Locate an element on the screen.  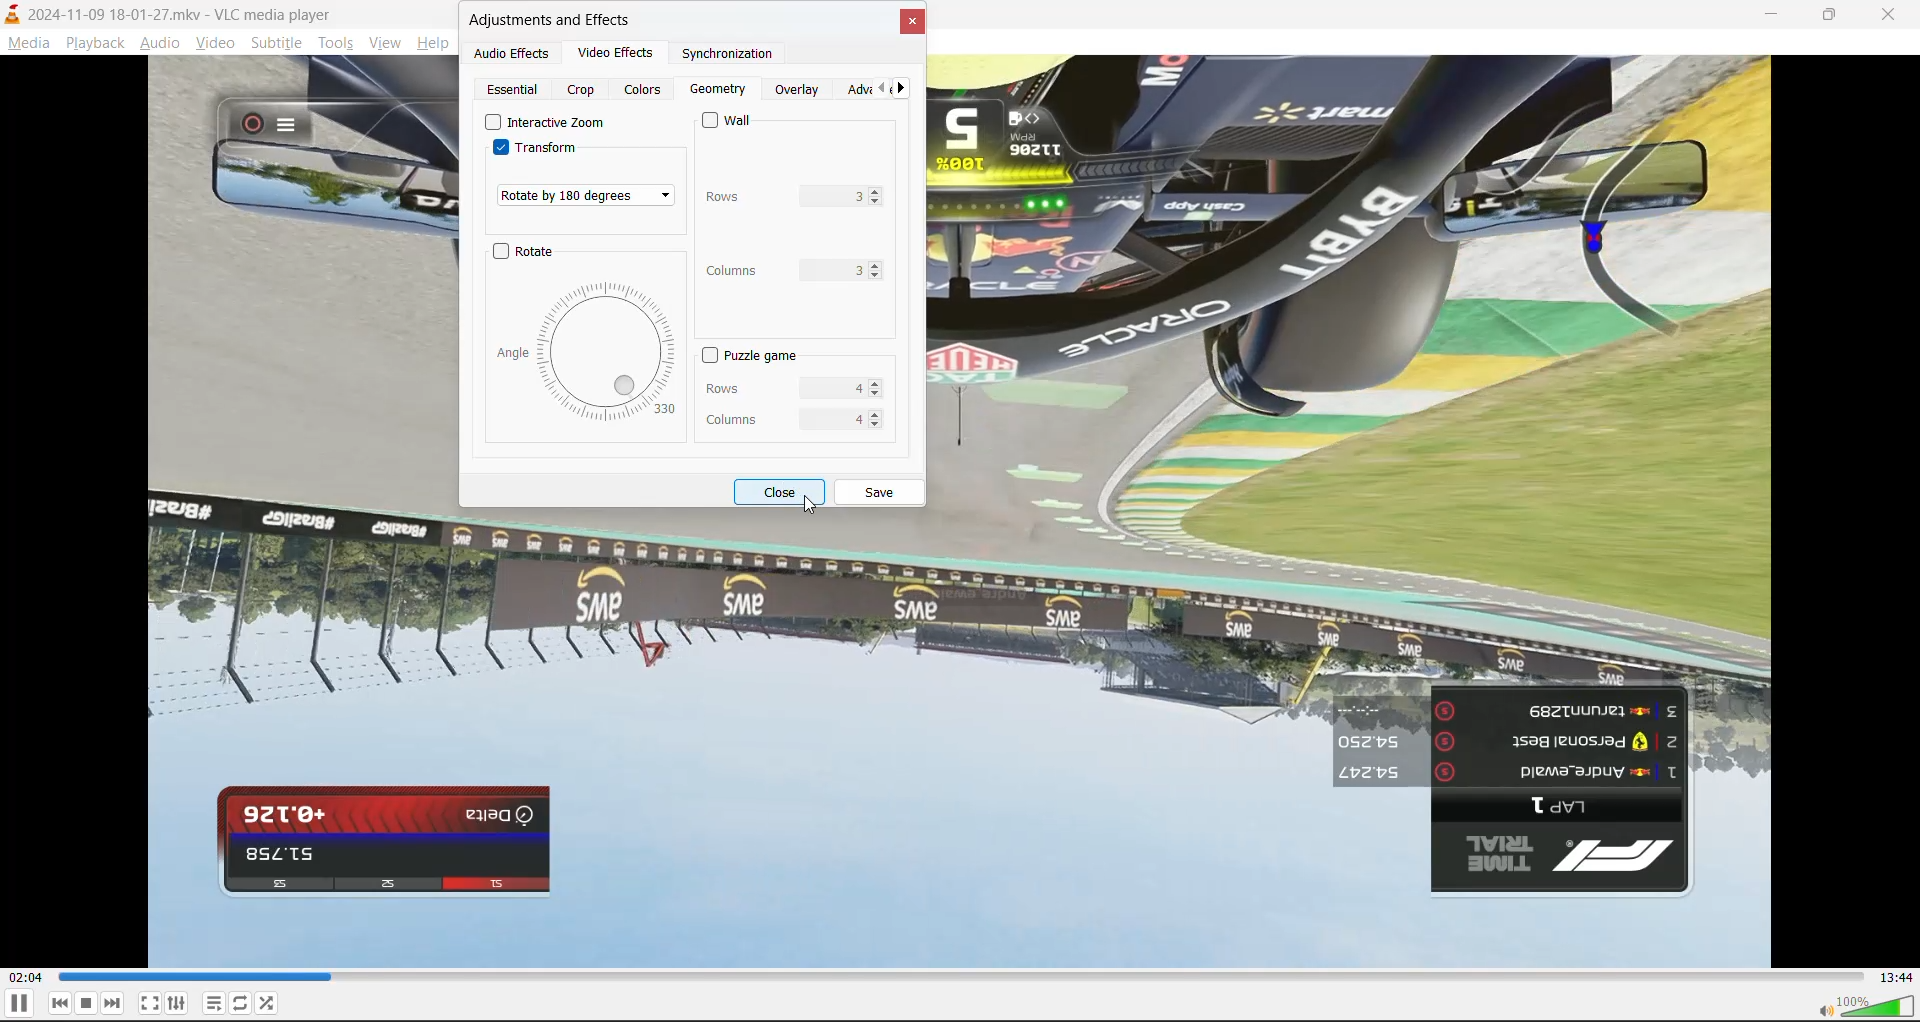
track and app name is located at coordinates (170, 12).